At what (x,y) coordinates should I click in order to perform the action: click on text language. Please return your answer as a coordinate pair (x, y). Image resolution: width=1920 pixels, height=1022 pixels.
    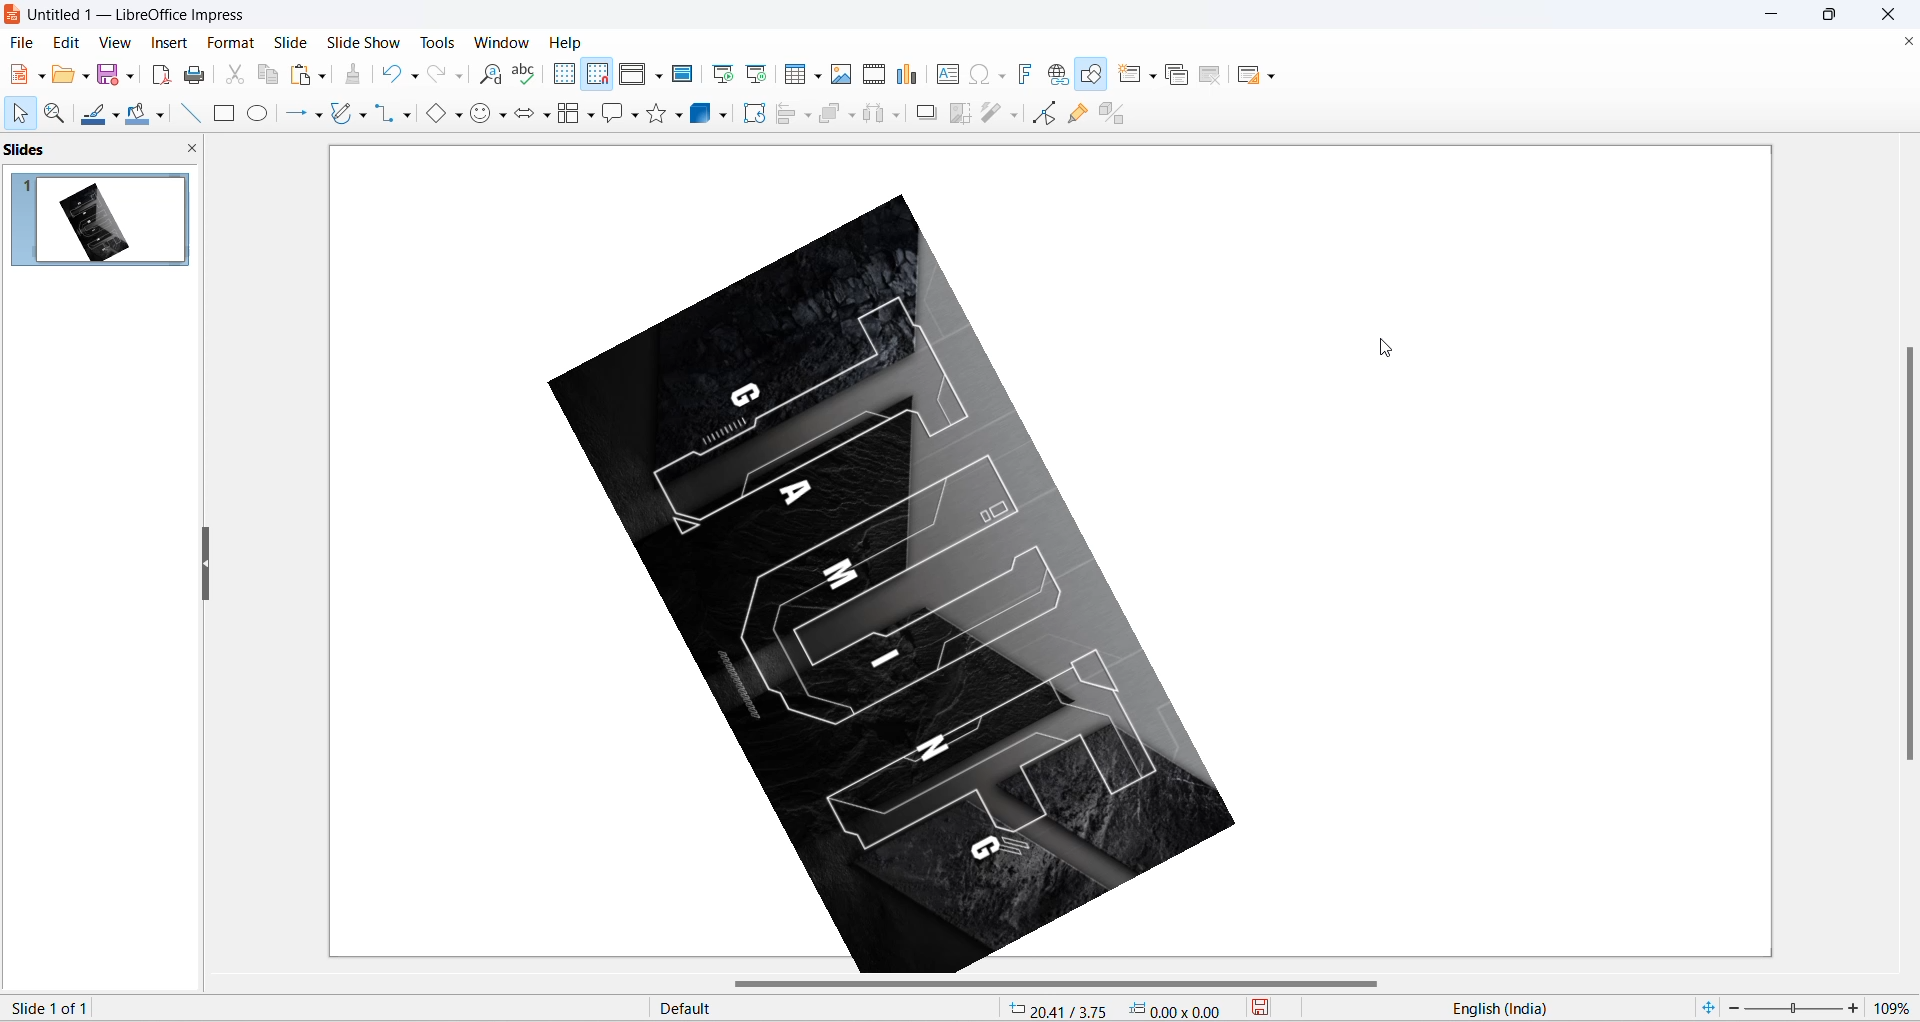
    Looking at the image, I should click on (1549, 1008).